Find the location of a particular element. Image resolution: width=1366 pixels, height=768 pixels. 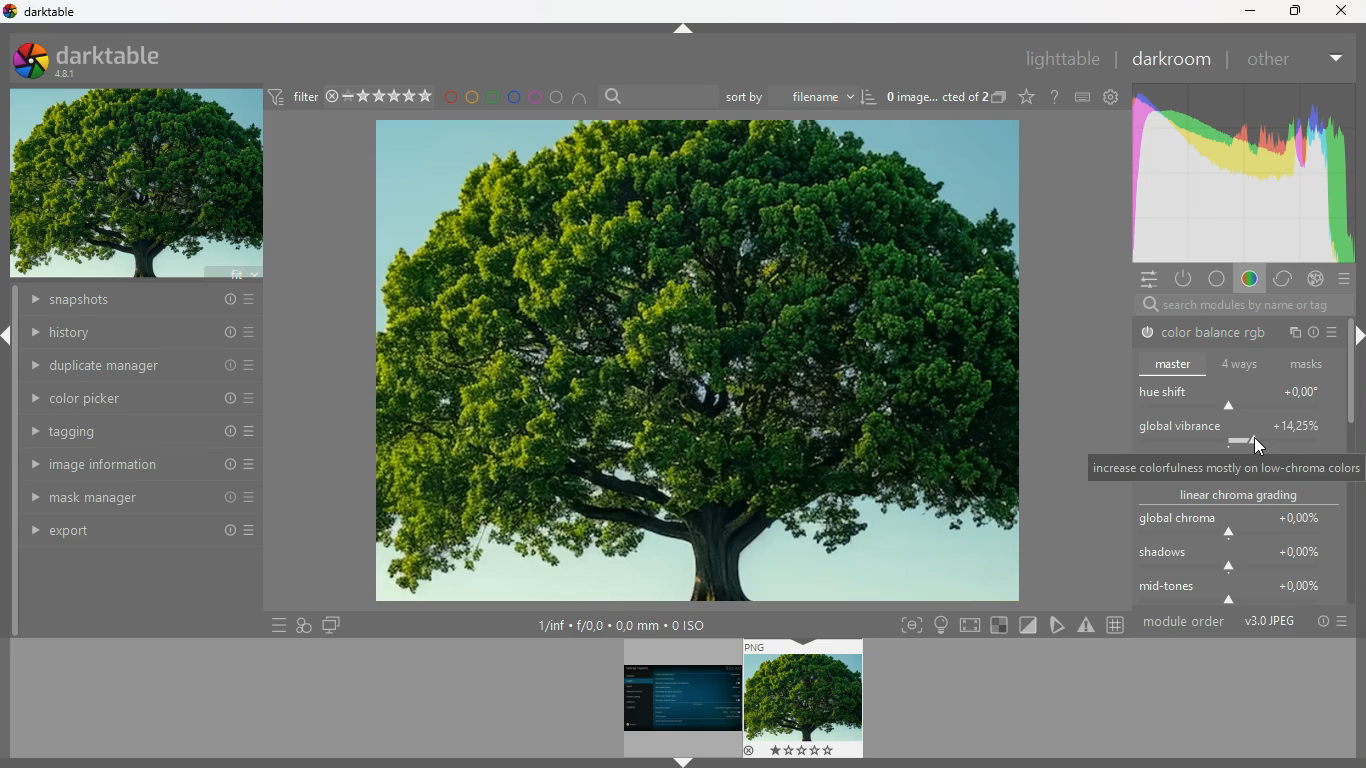

menu is located at coordinates (1346, 280).